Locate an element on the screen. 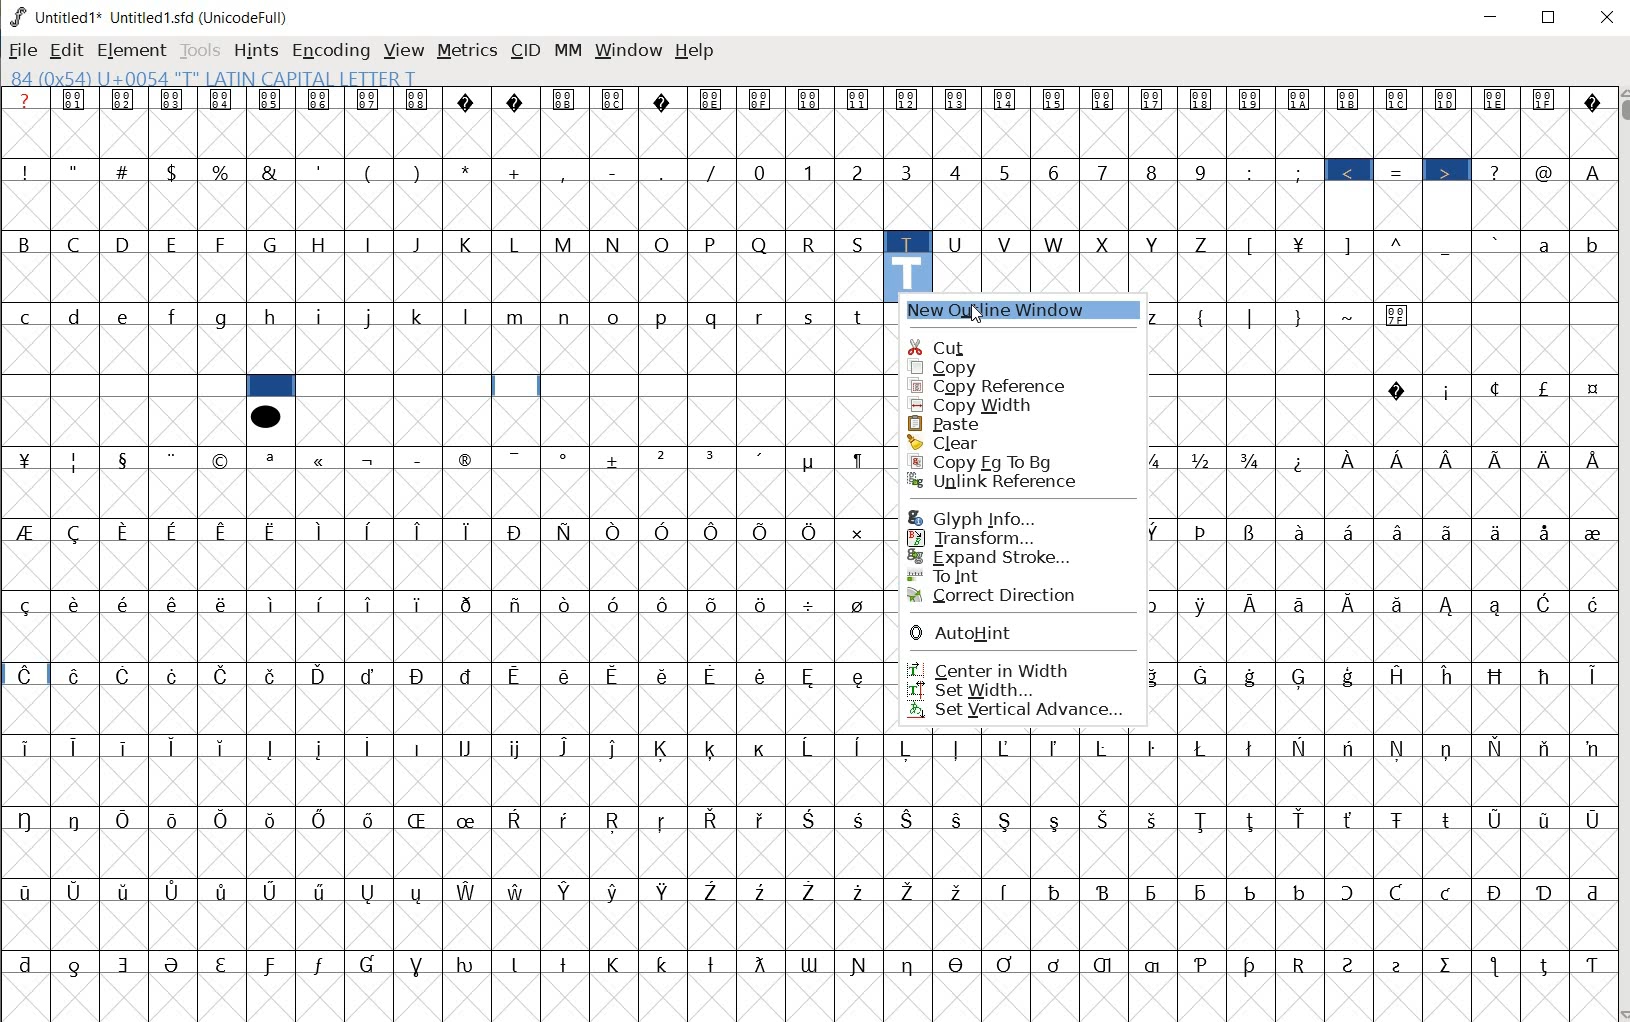 This screenshot has height=1022, width=1630. Symbol is located at coordinates (569, 748).